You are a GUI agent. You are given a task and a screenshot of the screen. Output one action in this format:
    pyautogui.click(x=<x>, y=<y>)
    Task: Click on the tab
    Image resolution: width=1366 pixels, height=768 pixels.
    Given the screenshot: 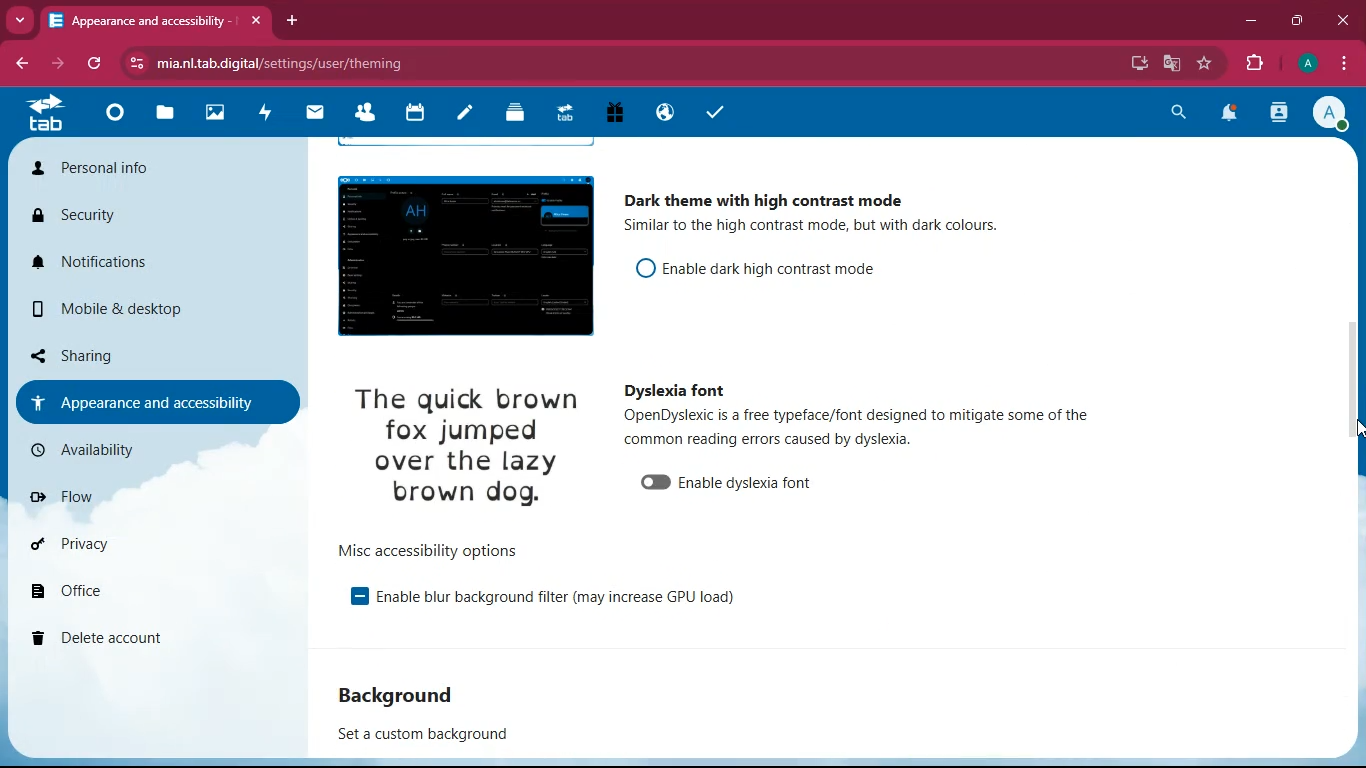 What is the action you would take?
    pyautogui.click(x=155, y=23)
    